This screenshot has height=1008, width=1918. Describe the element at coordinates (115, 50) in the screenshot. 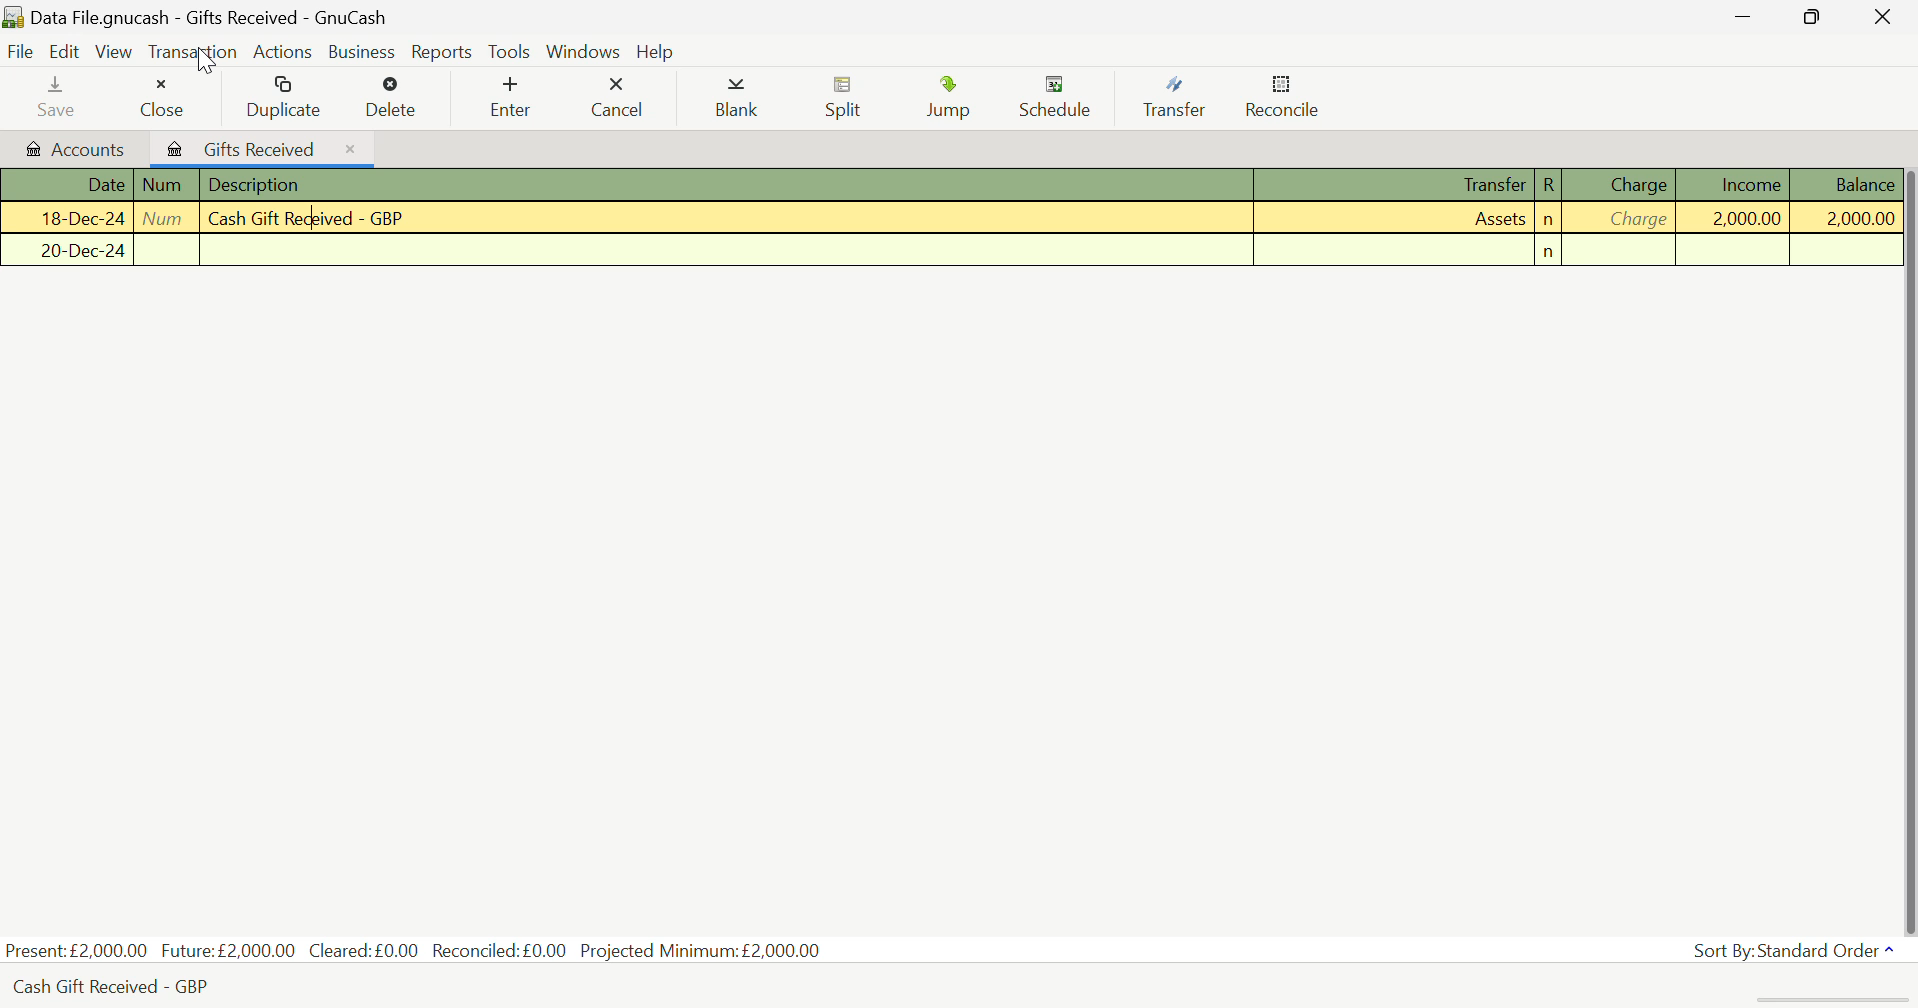

I see `View` at that location.